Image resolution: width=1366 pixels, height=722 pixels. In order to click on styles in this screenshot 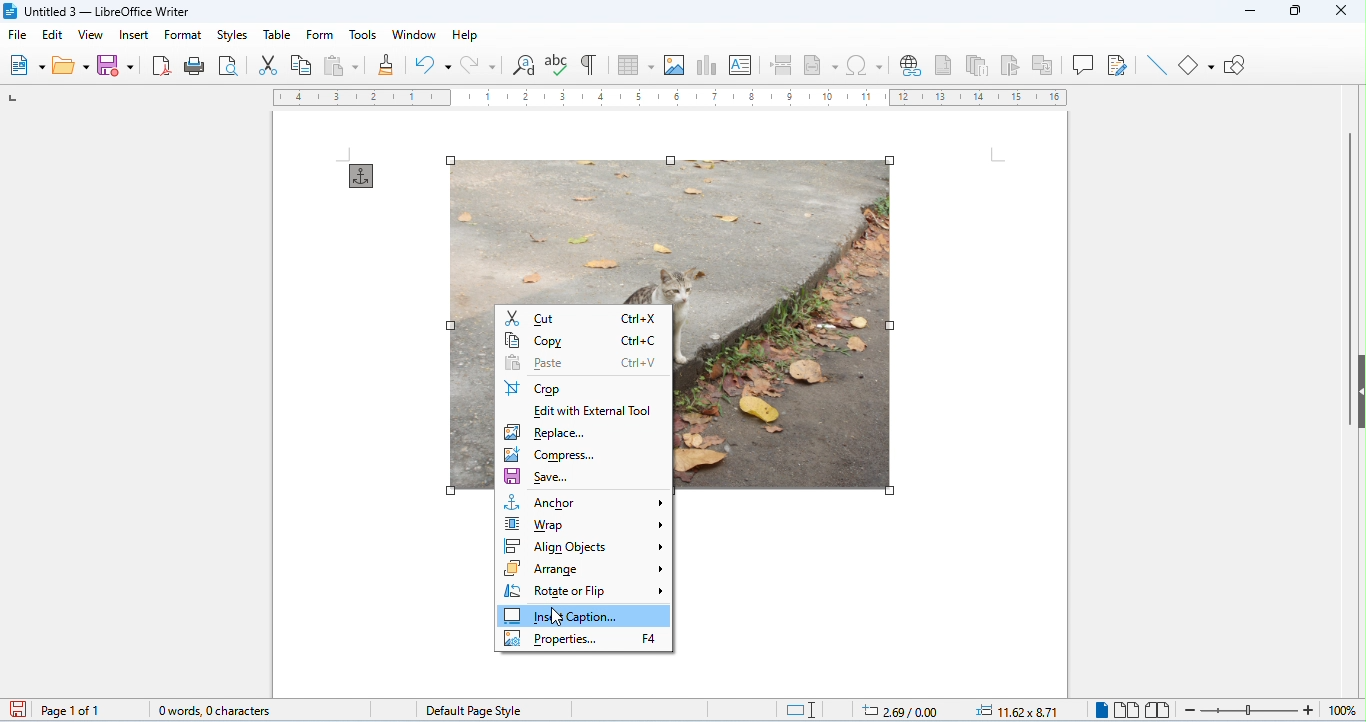, I will do `click(230, 34)`.